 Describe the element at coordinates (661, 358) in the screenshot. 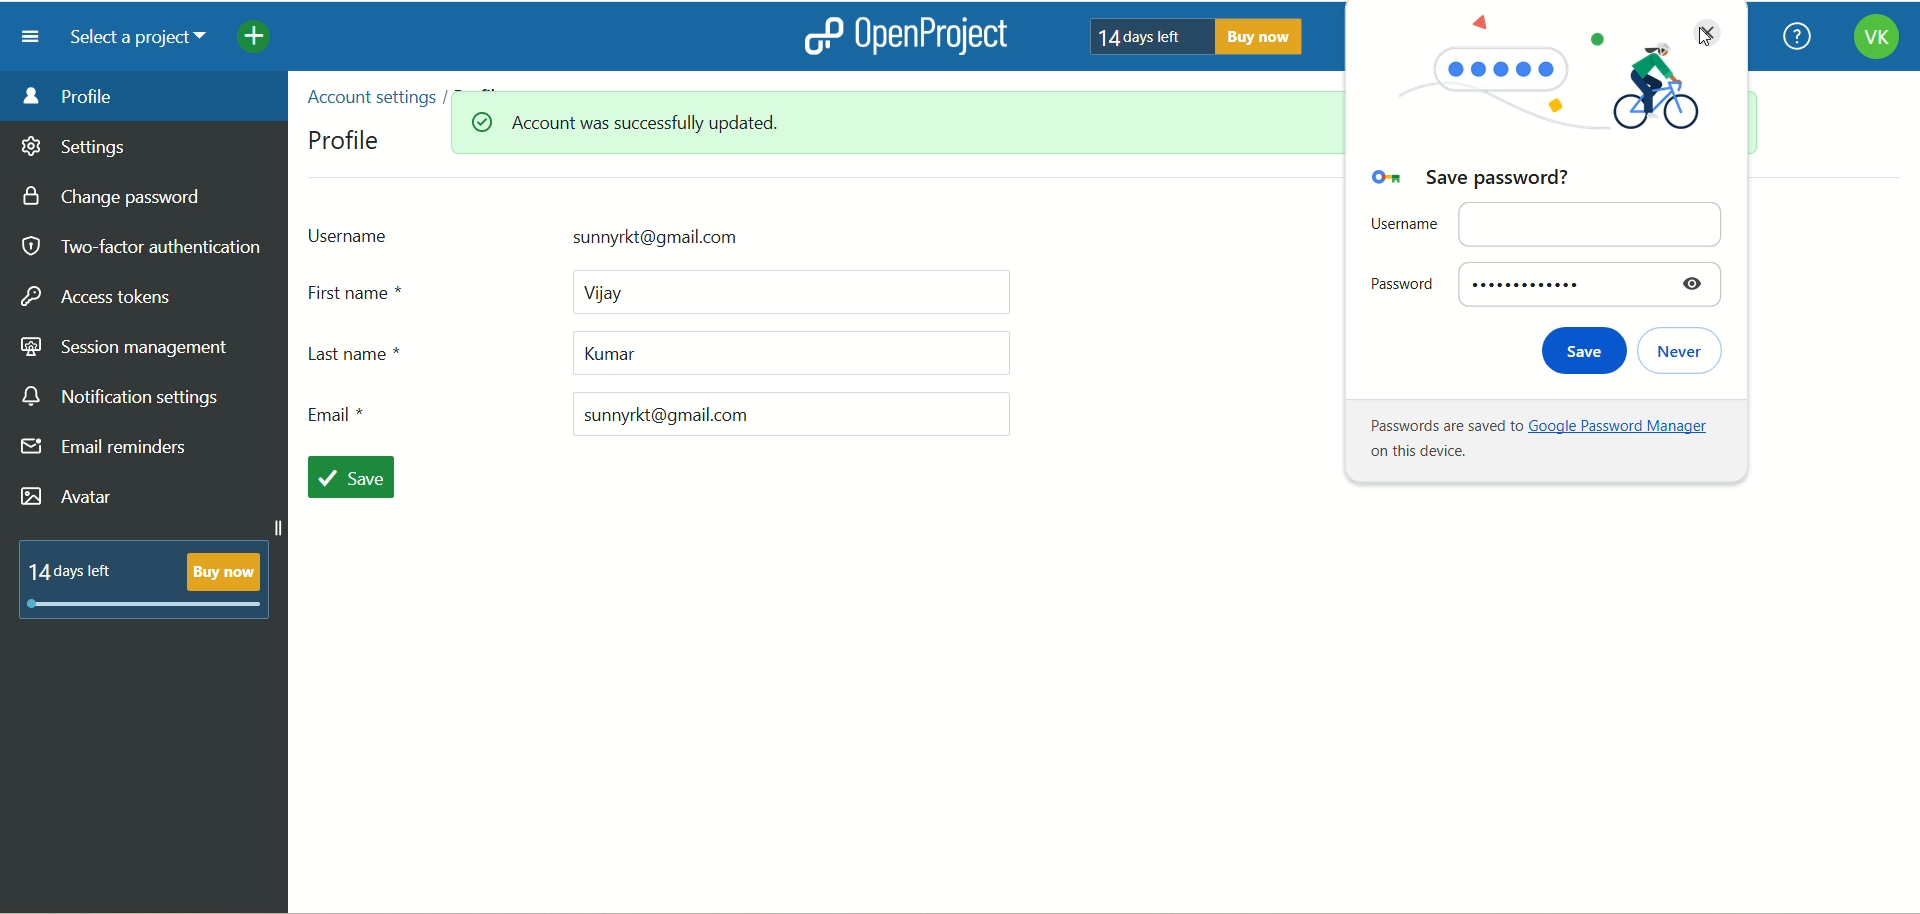

I see `last name` at that location.